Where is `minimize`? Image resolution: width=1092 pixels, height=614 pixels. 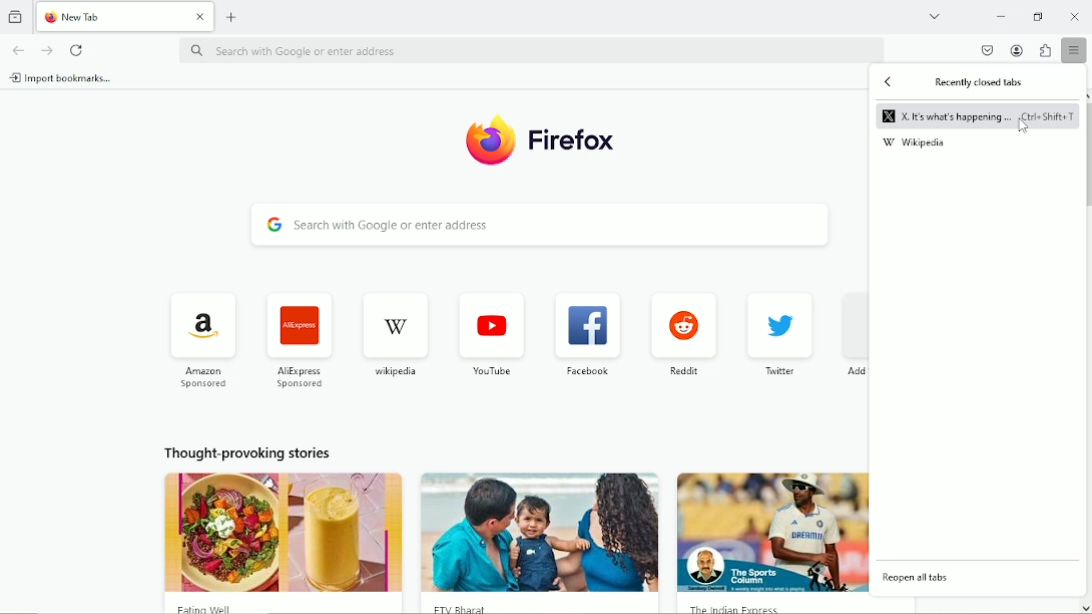
minimize is located at coordinates (1002, 16).